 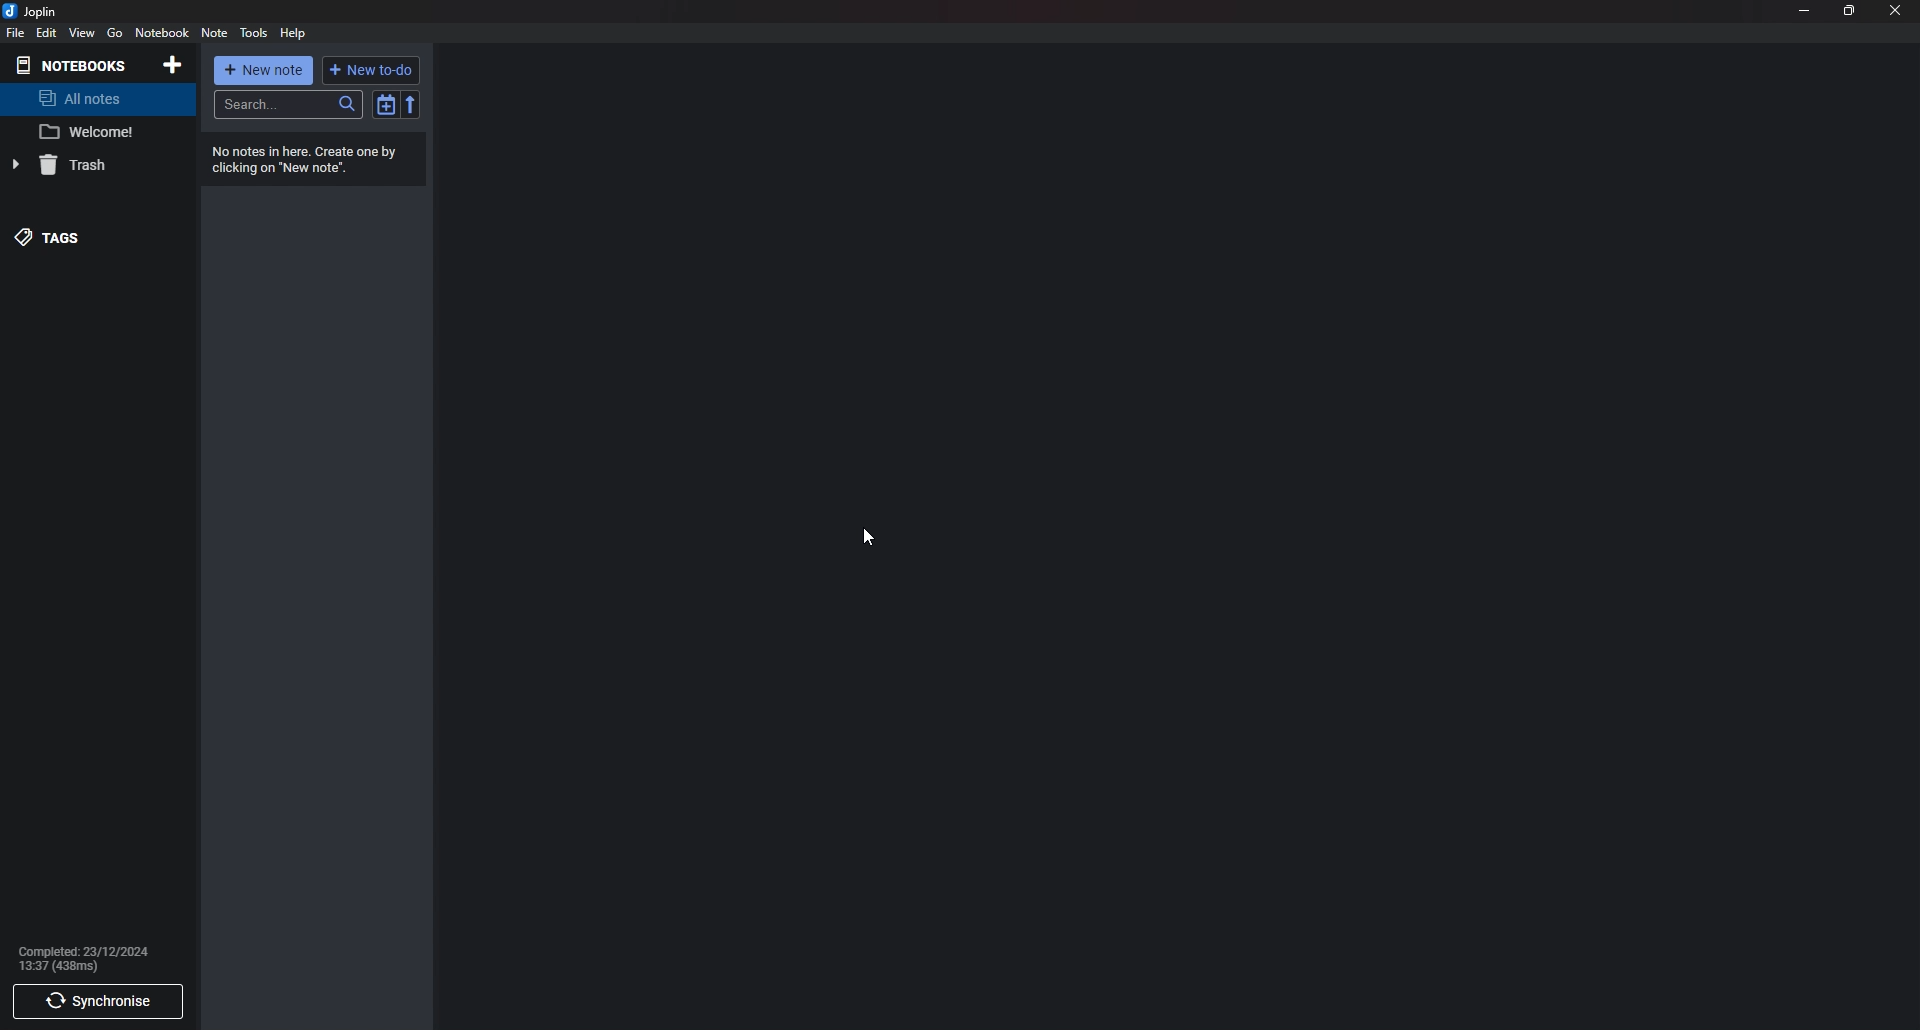 I want to click on Go, so click(x=114, y=32).